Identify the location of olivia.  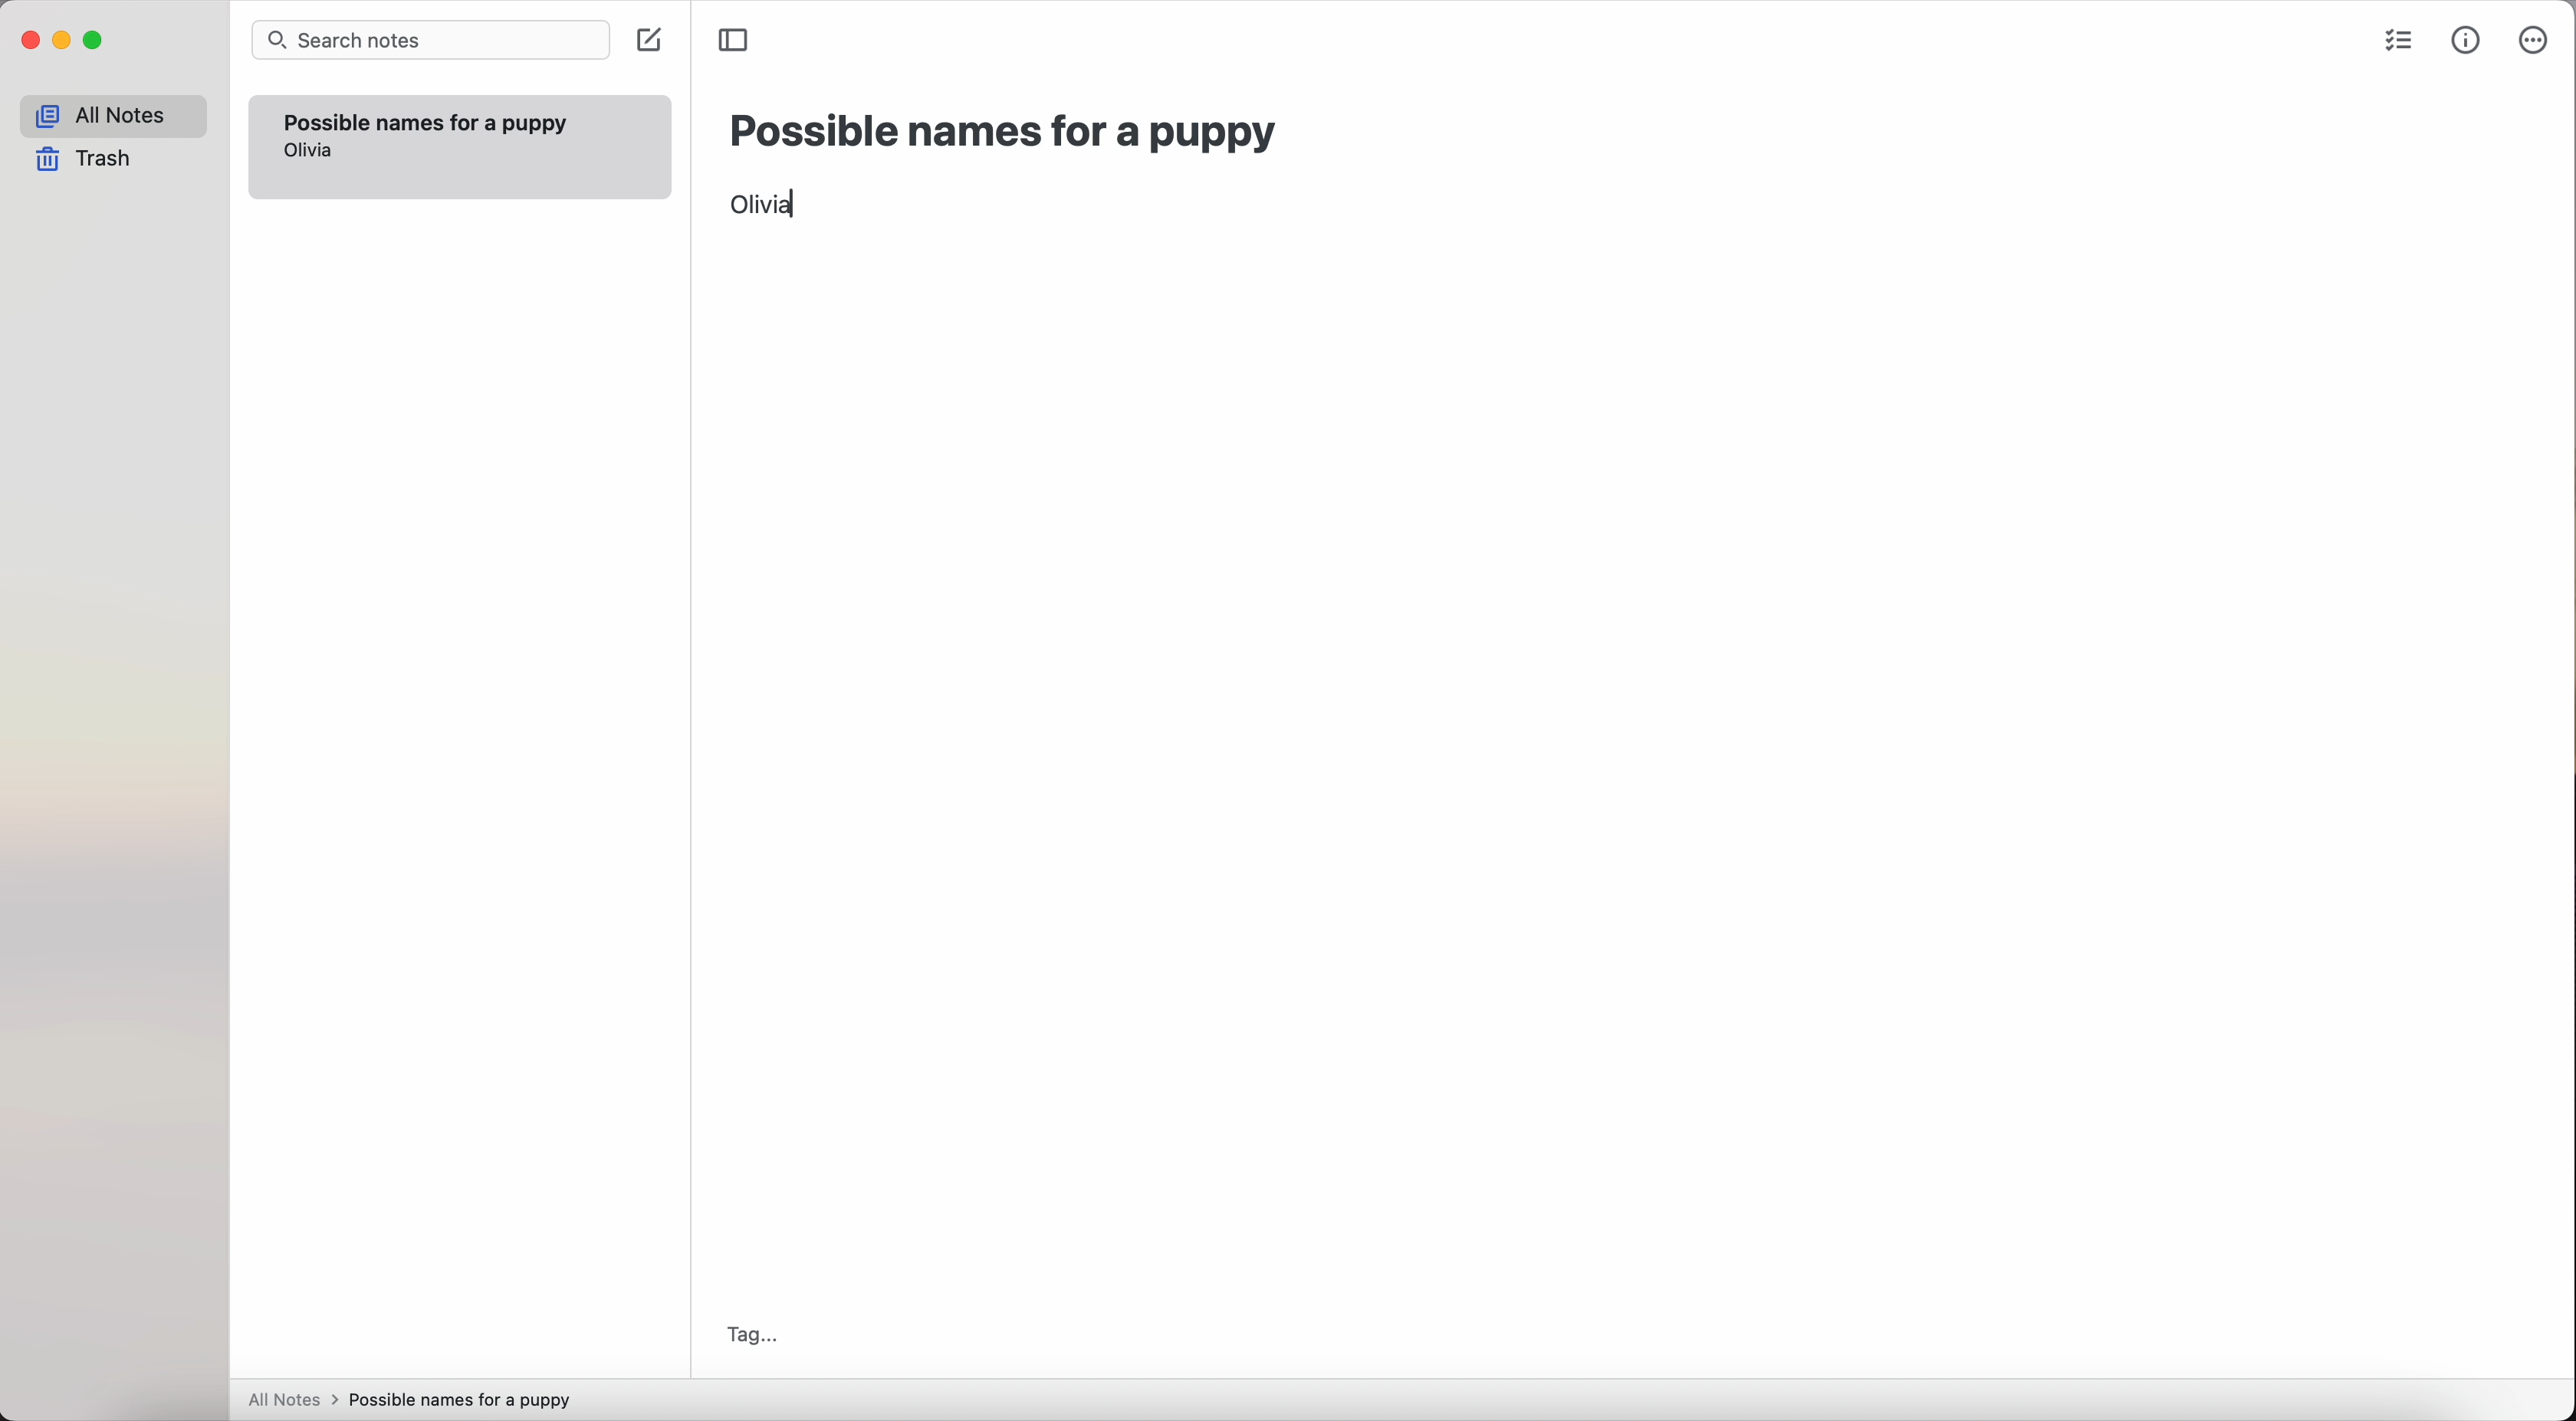
(309, 151).